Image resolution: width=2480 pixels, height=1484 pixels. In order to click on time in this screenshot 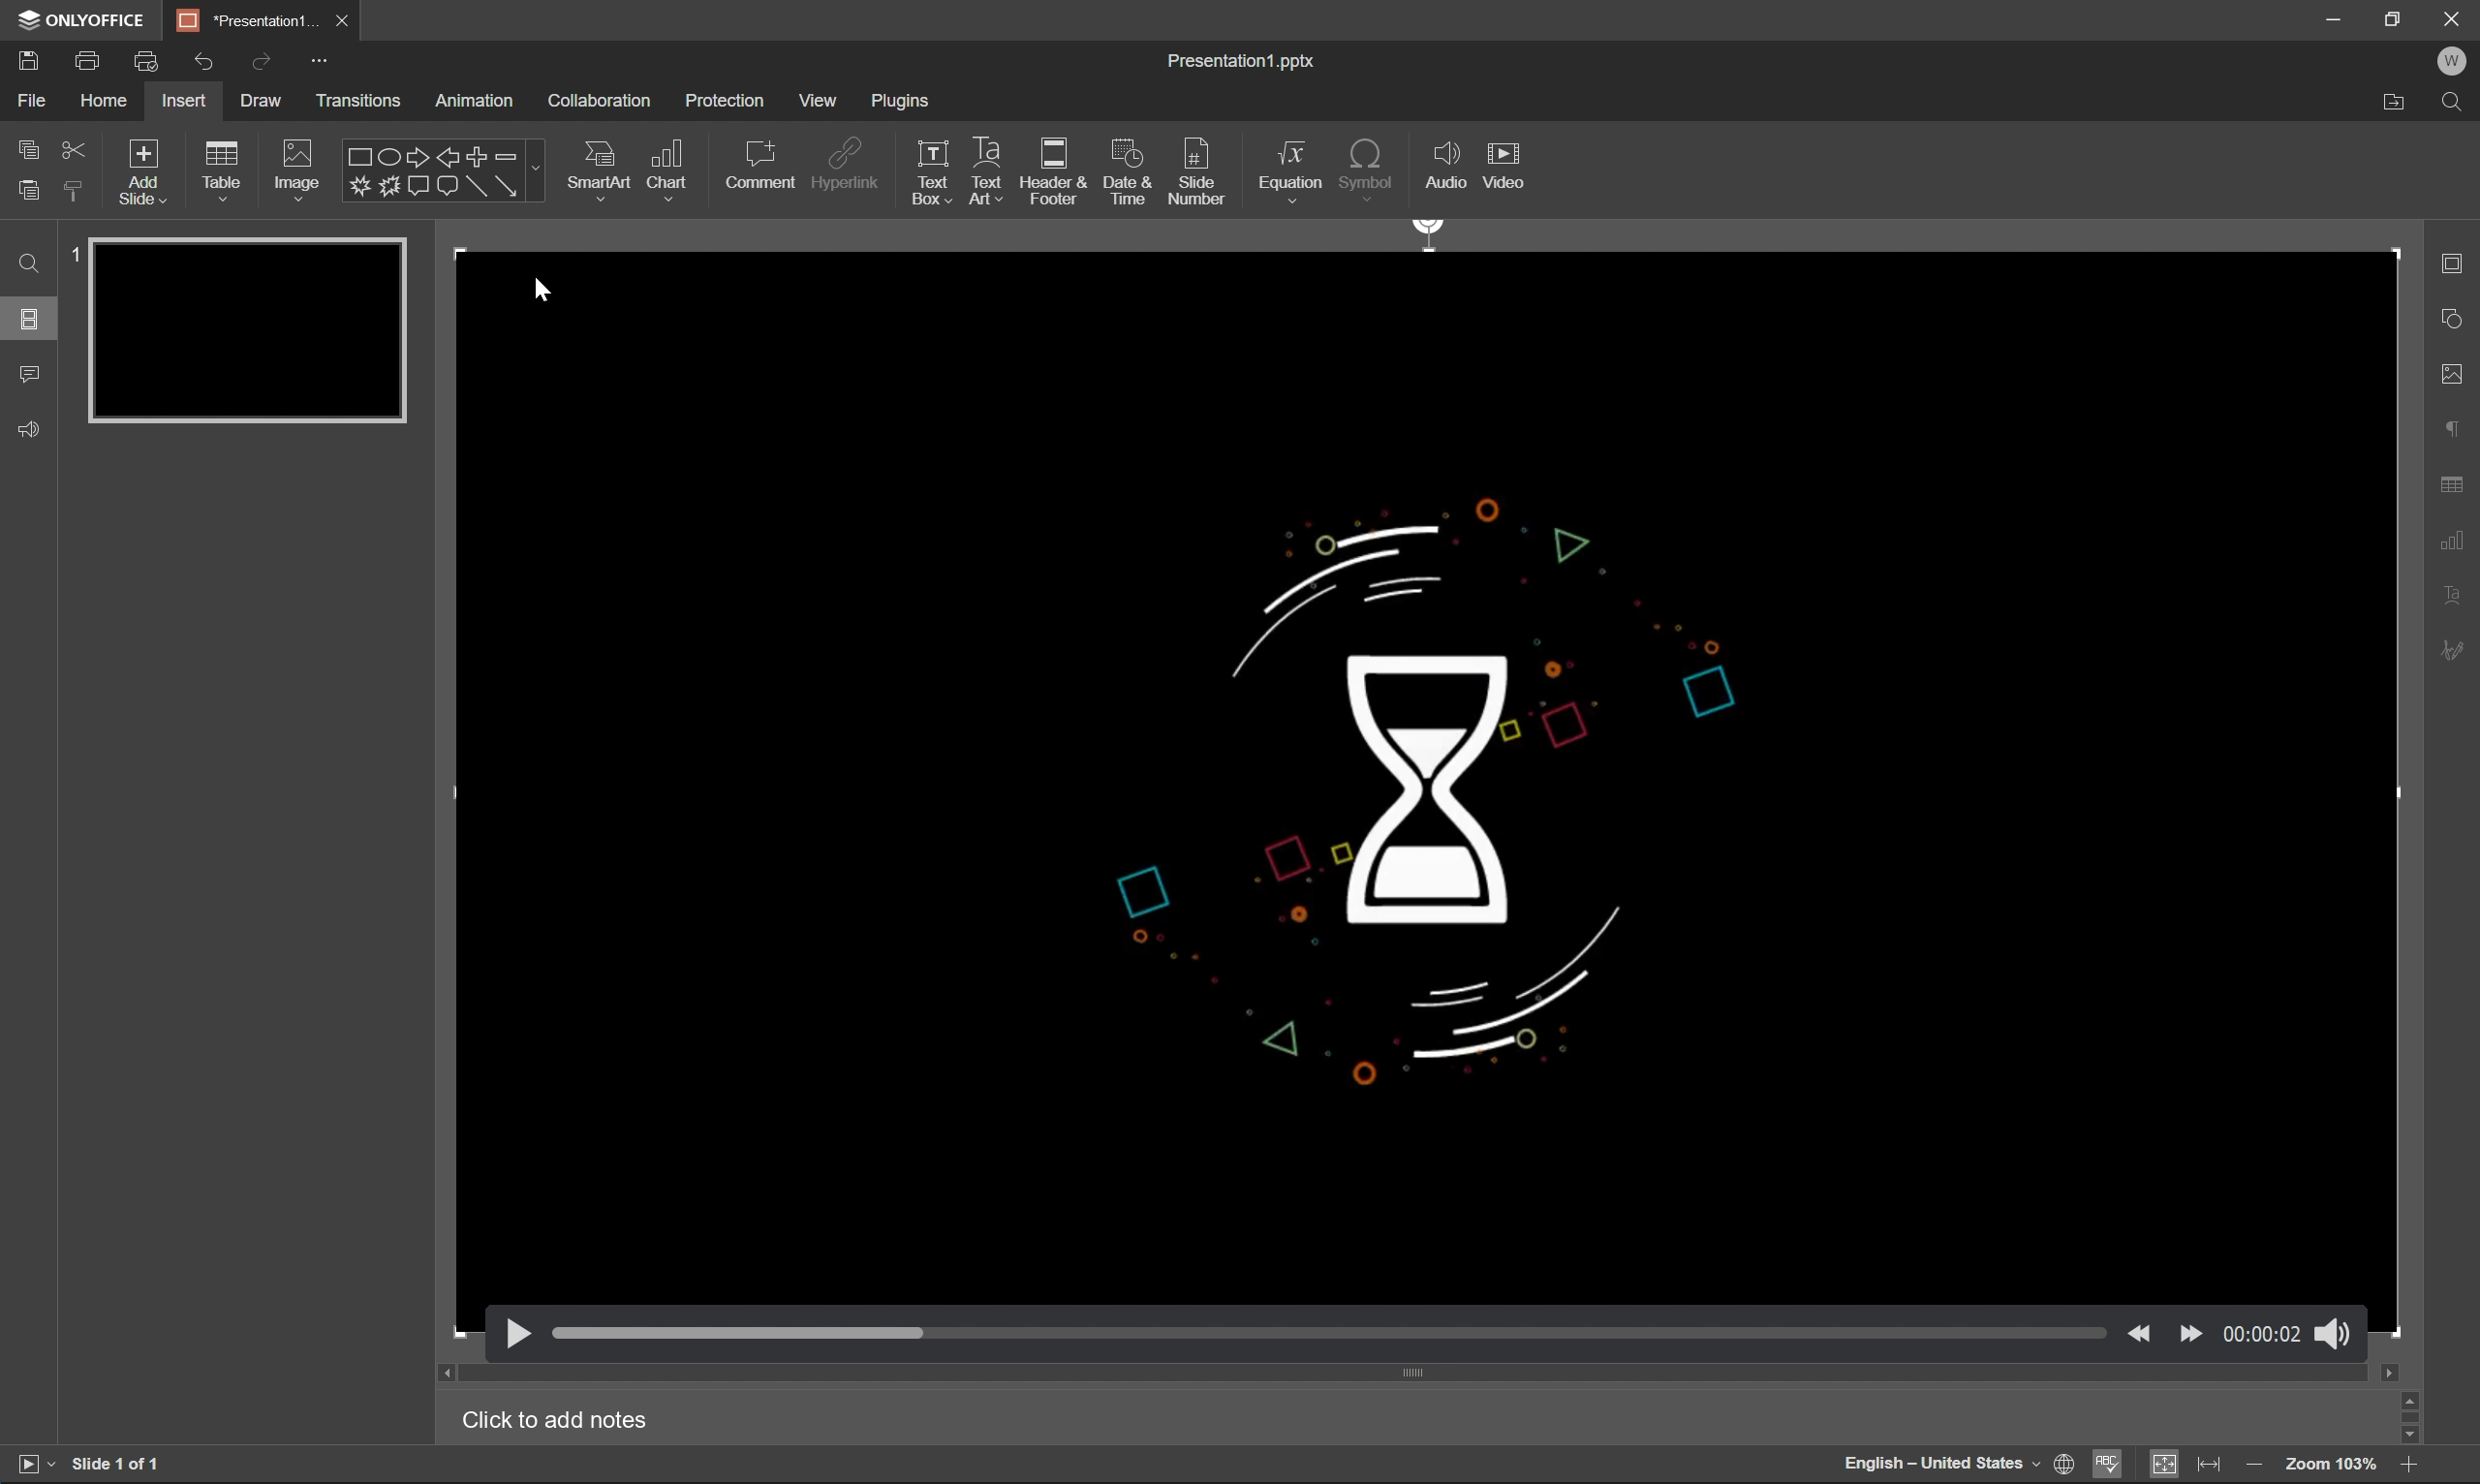, I will do `click(2259, 1336)`.